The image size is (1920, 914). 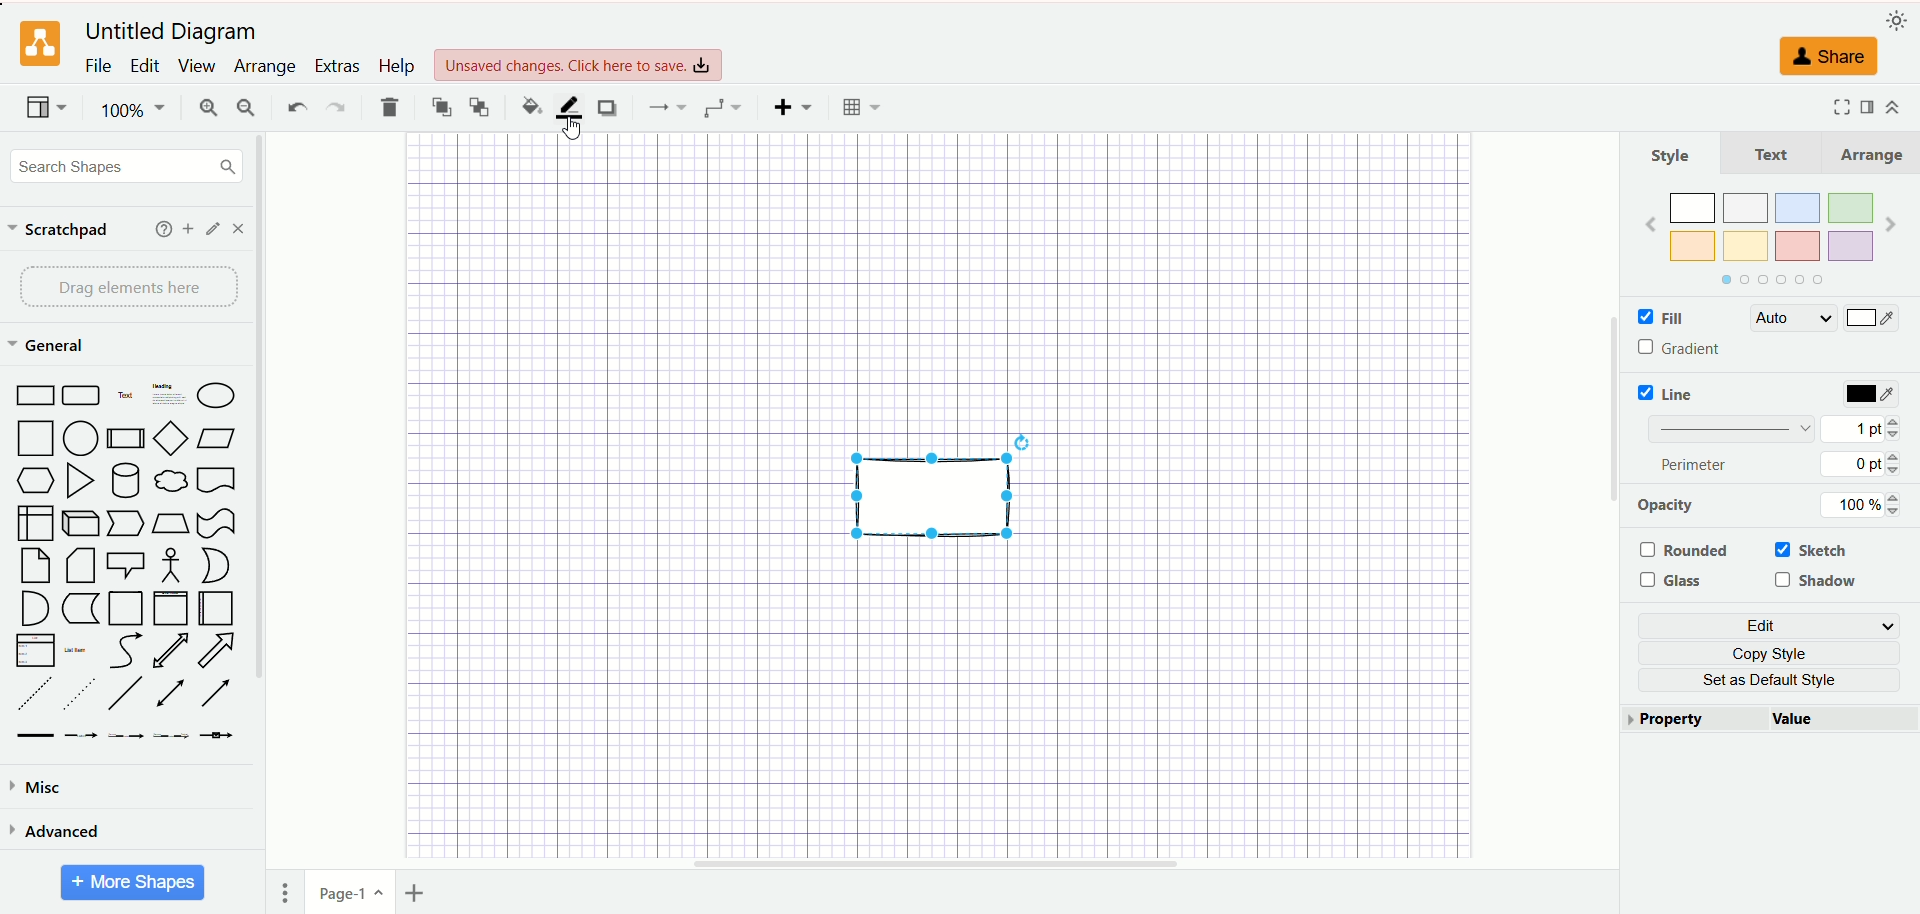 I want to click on page-1, so click(x=346, y=895).